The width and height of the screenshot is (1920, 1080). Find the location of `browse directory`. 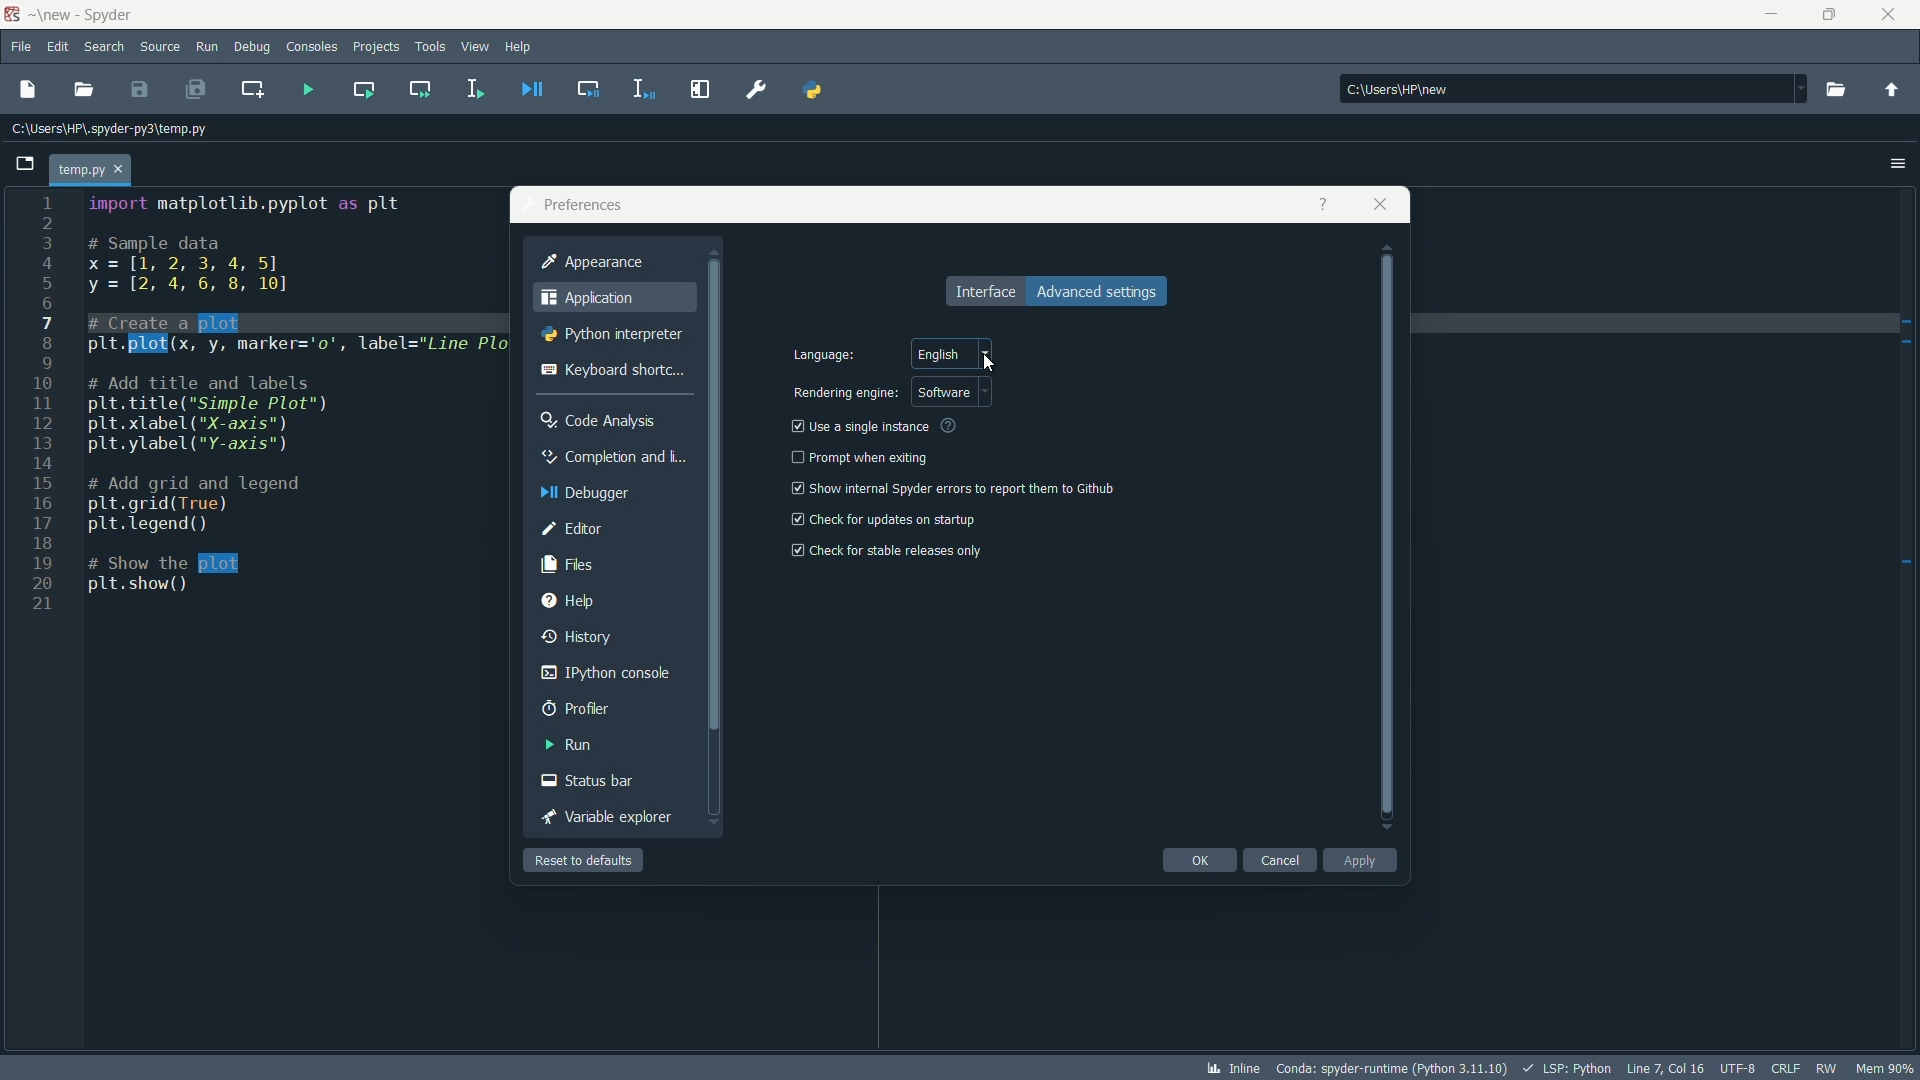

browse directory is located at coordinates (1835, 89).